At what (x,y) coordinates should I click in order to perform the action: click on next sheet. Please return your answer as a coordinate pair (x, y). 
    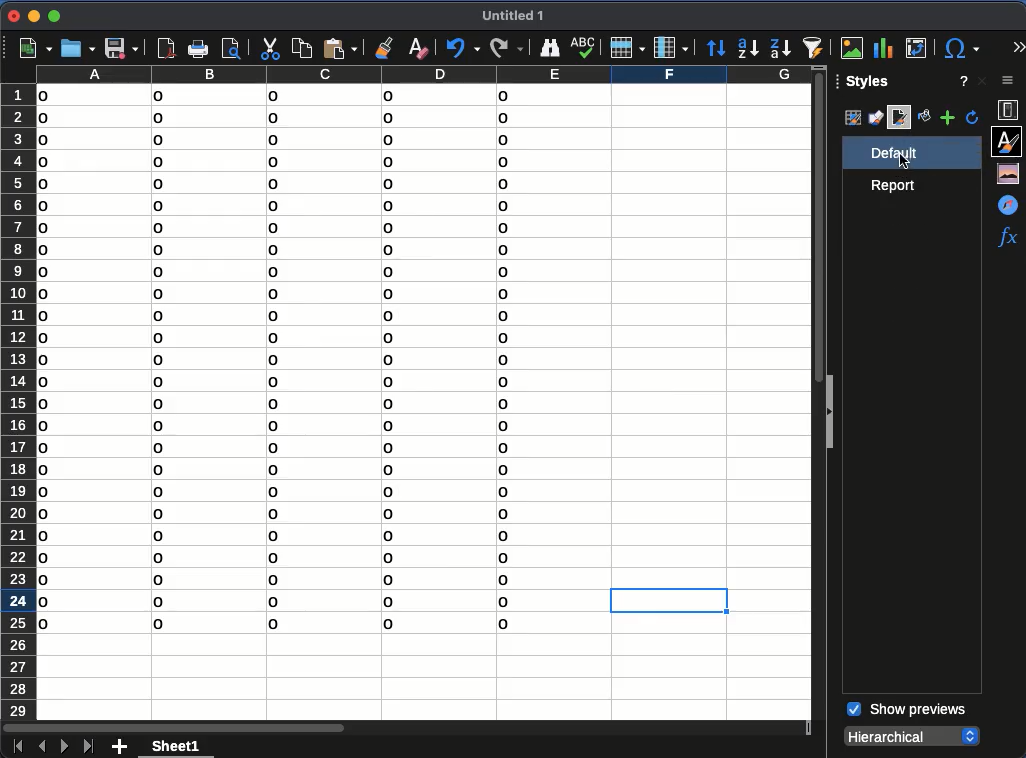
    Looking at the image, I should click on (62, 747).